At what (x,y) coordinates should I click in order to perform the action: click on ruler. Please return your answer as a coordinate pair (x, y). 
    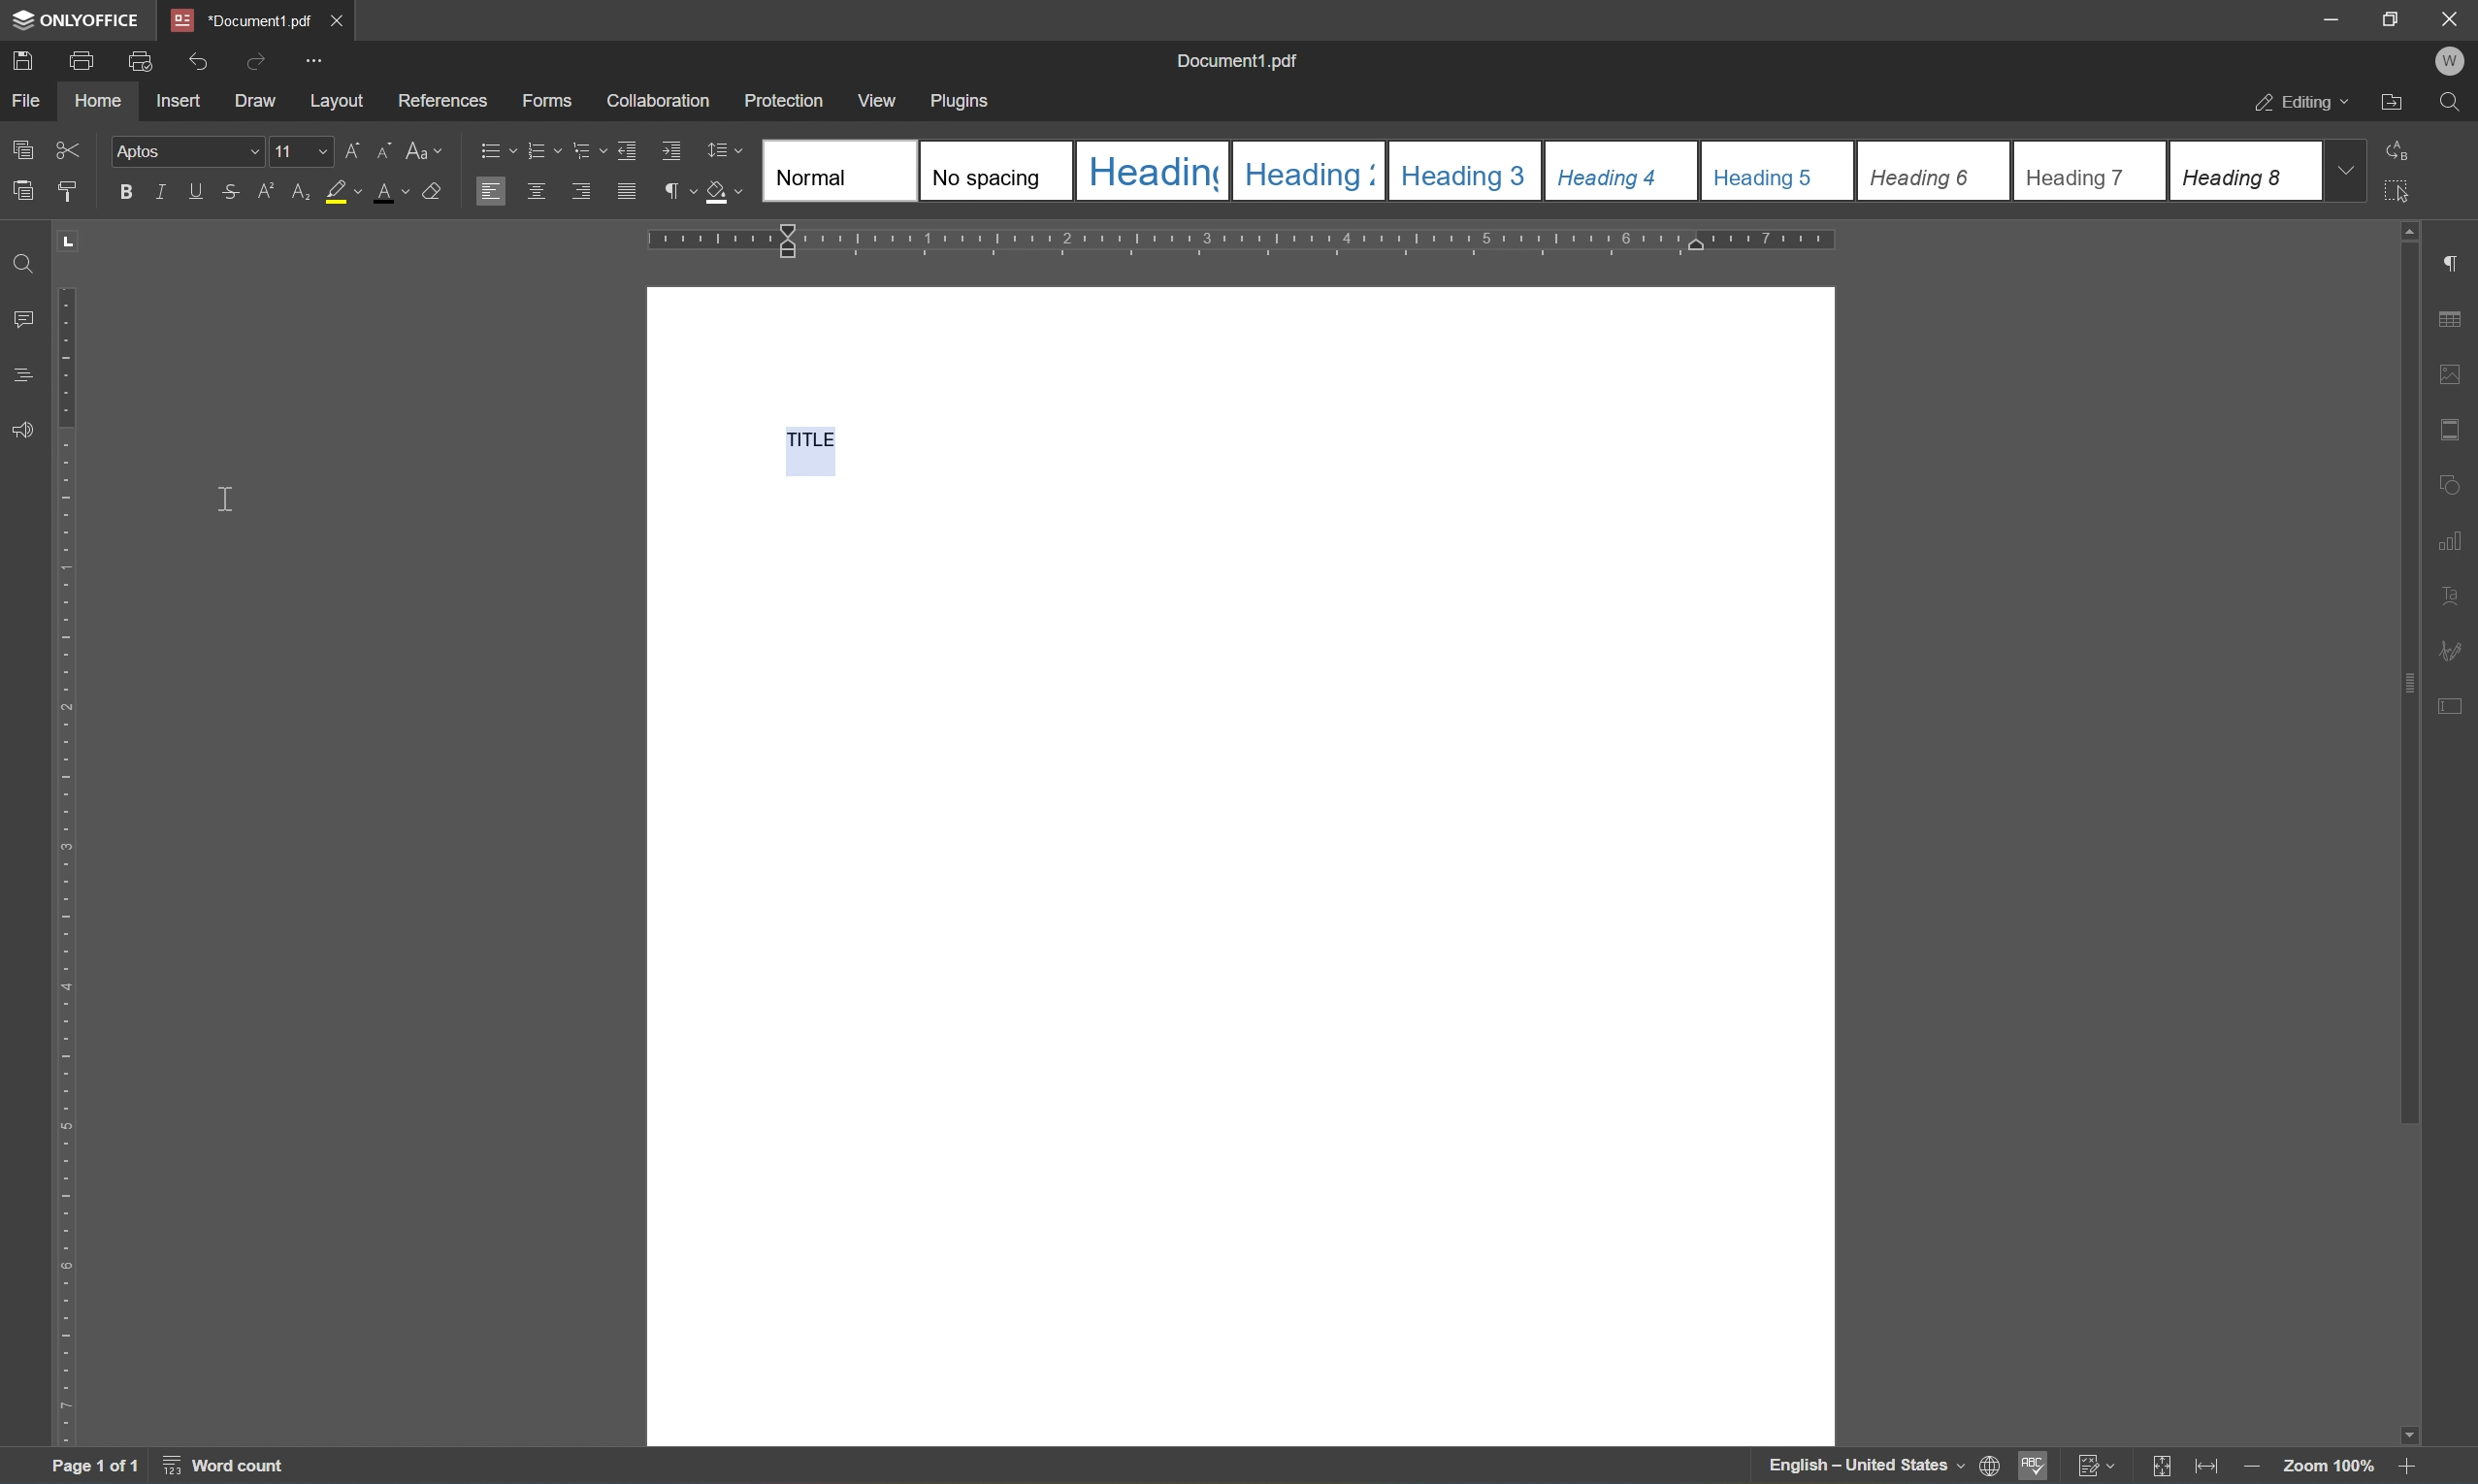
    Looking at the image, I should click on (1239, 240).